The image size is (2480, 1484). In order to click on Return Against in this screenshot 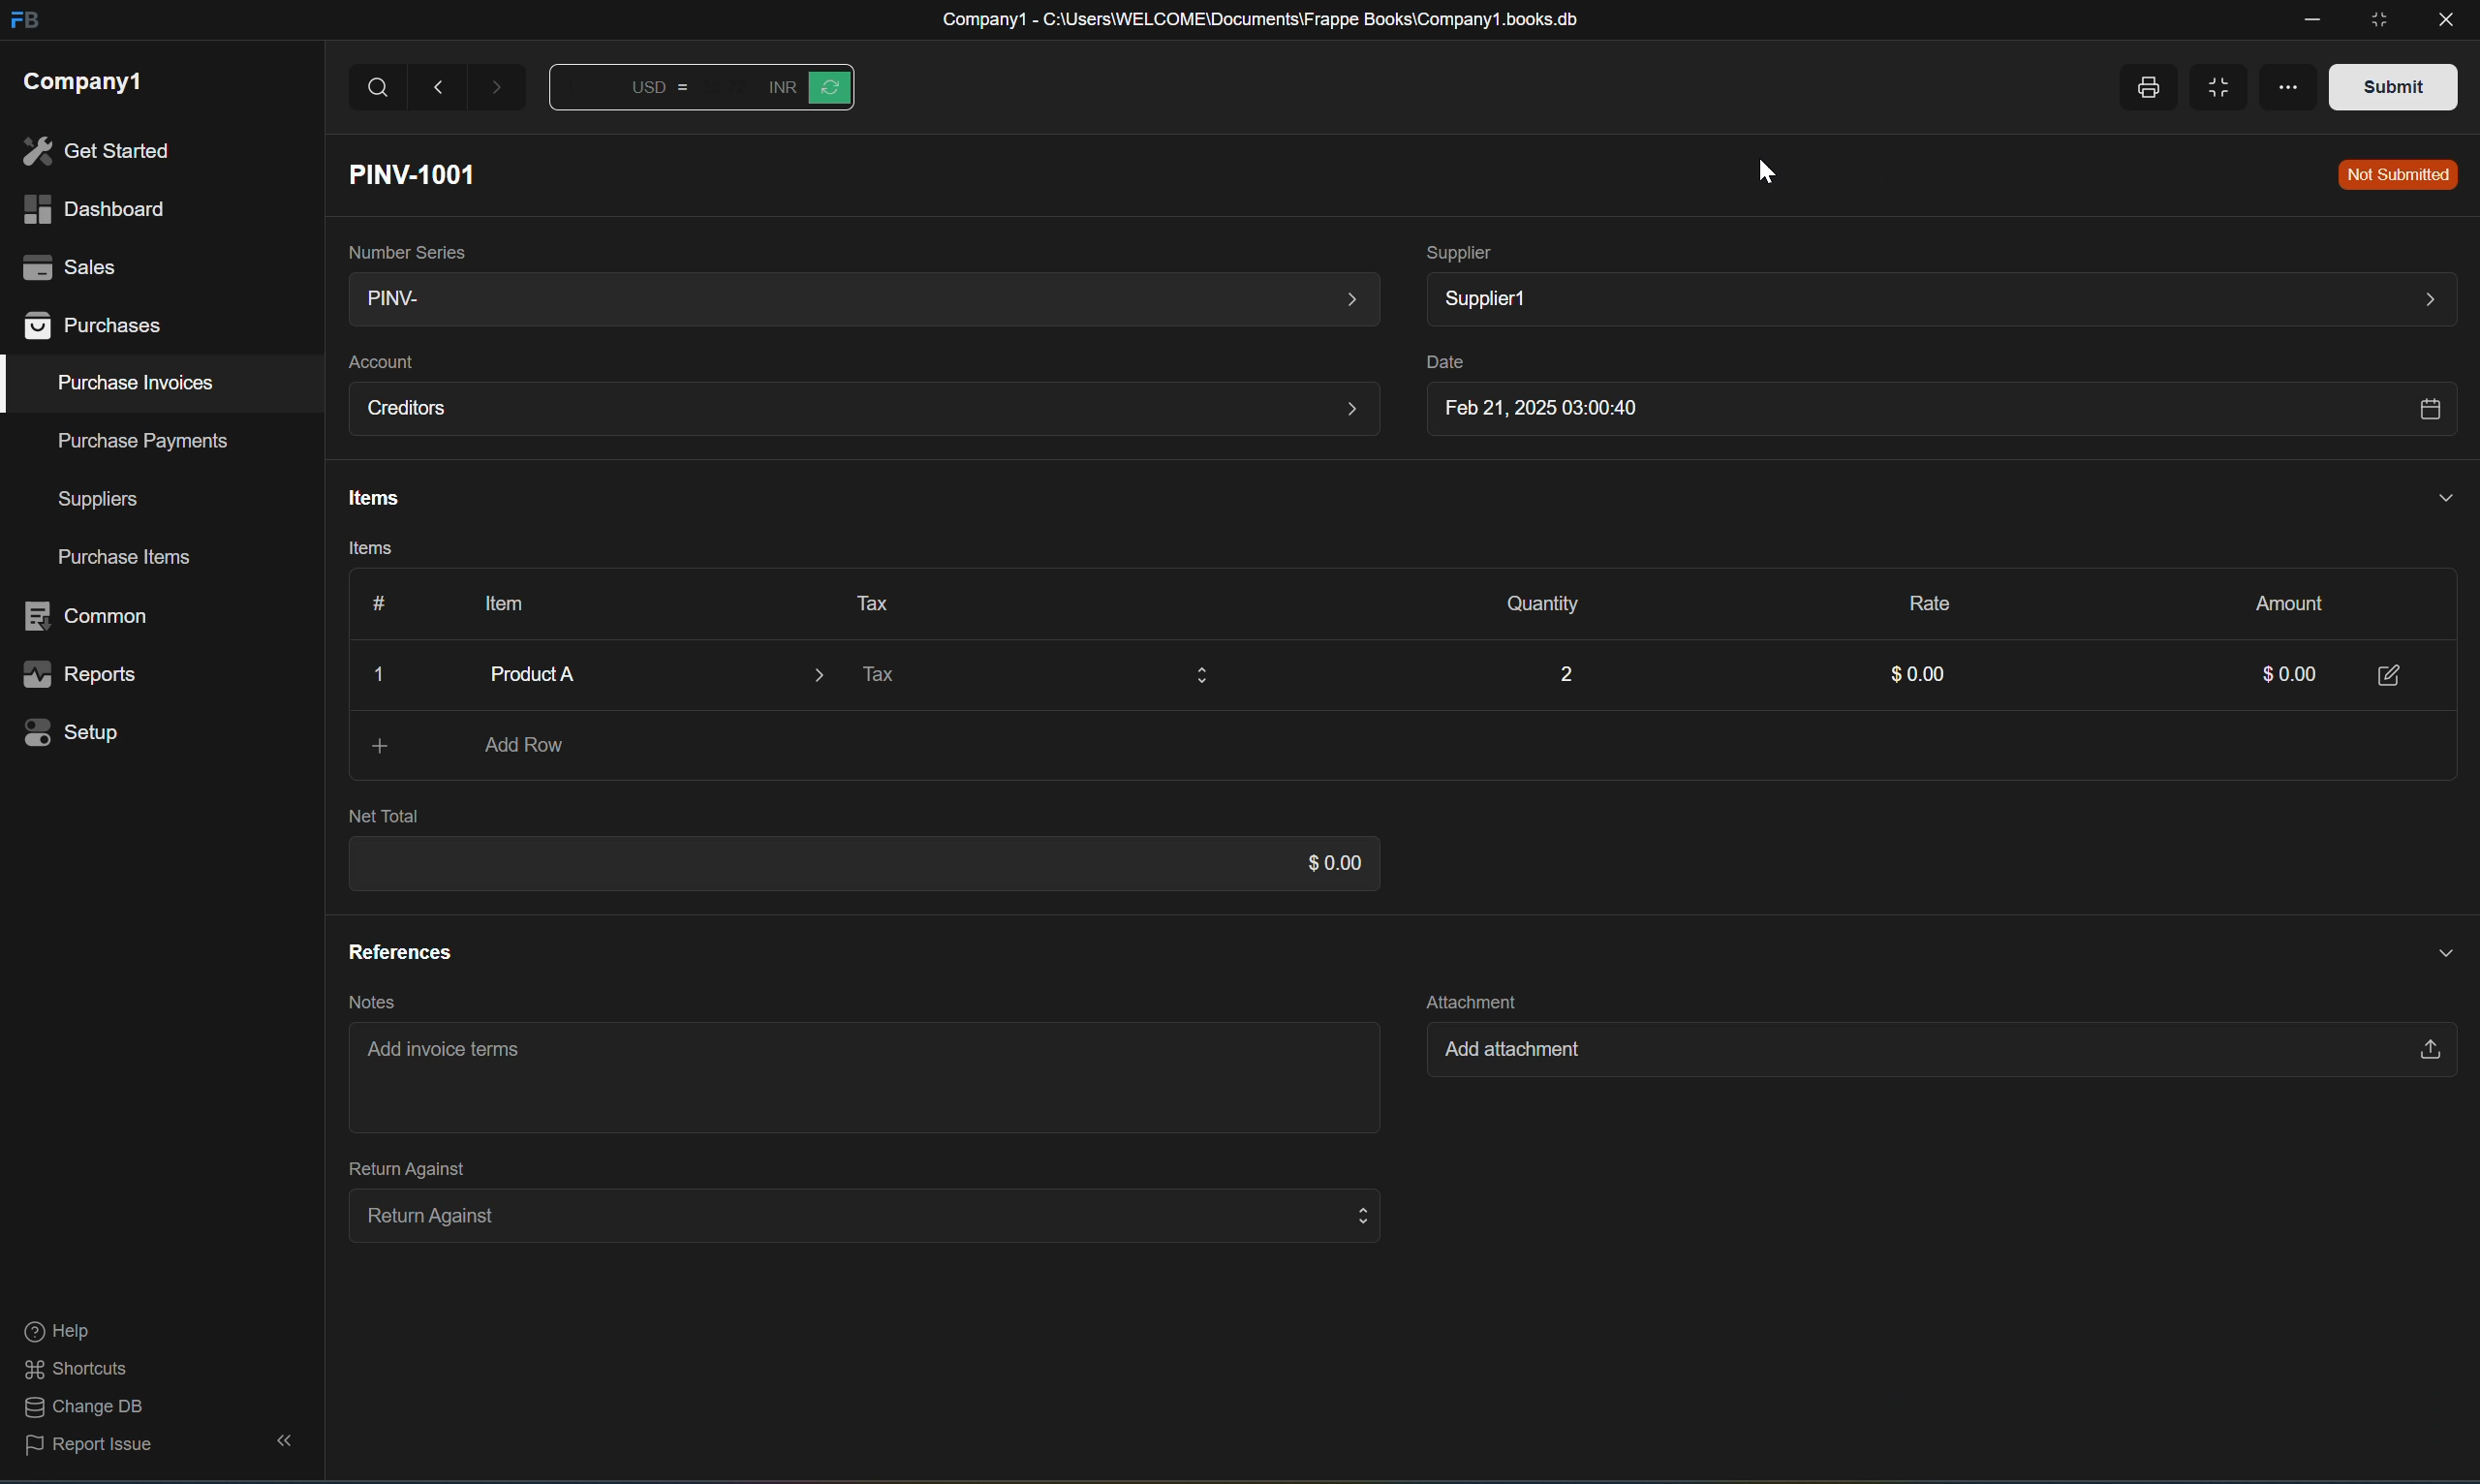, I will do `click(854, 1214)`.